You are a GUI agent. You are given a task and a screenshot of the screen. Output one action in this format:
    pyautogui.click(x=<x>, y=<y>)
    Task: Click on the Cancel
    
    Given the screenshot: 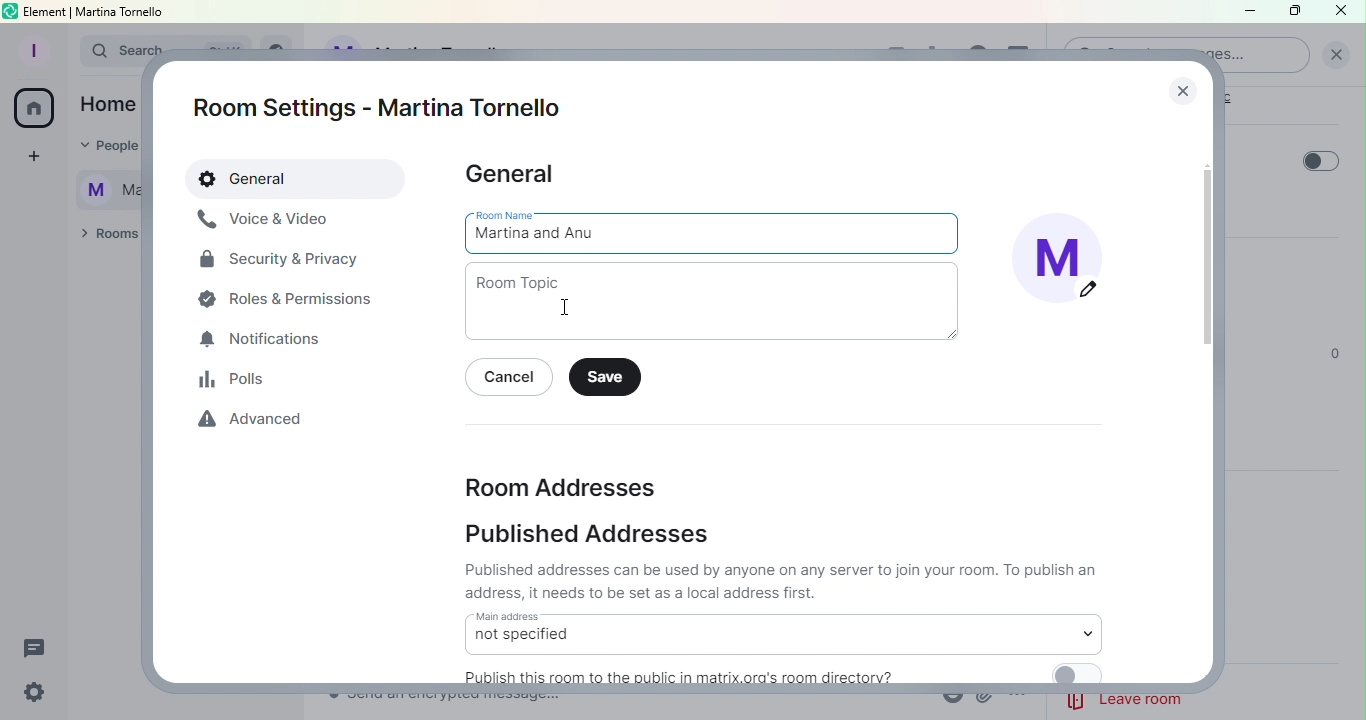 What is the action you would take?
    pyautogui.click(x=513, y=379)
    